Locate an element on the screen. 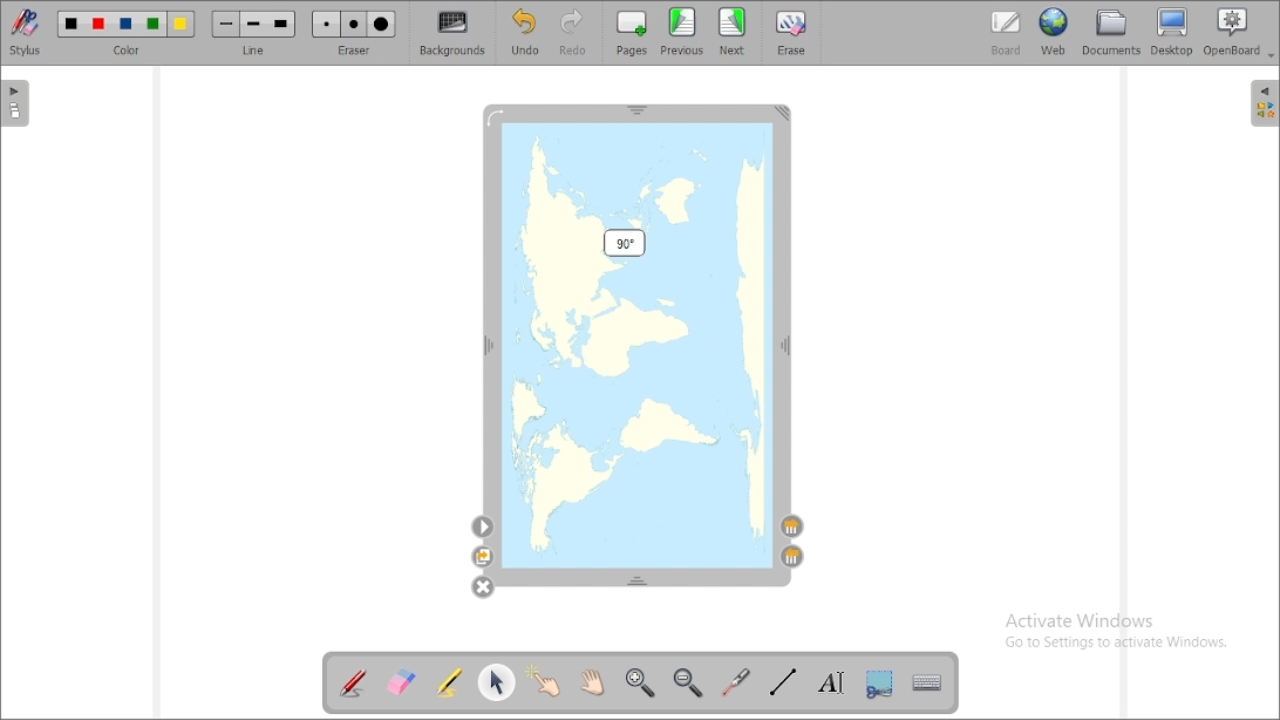 The image size is (1280, 720). stylus is located at coordinates (25, 32).